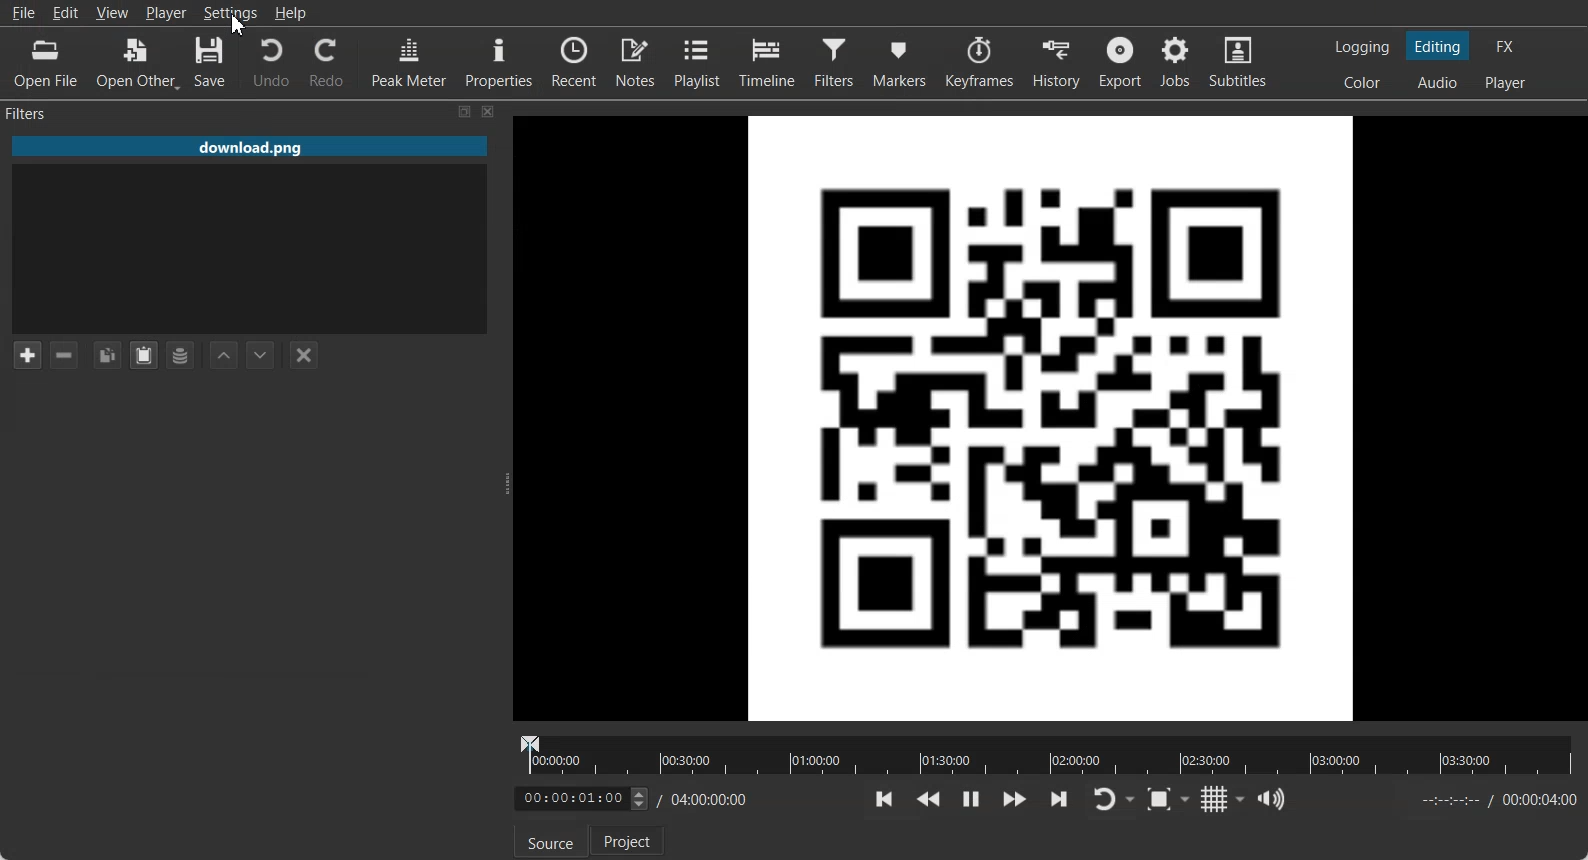  What do you see at coordinates (465, 111) in the screenshot?
I see `Maximize` at bounding box center [465, 111].